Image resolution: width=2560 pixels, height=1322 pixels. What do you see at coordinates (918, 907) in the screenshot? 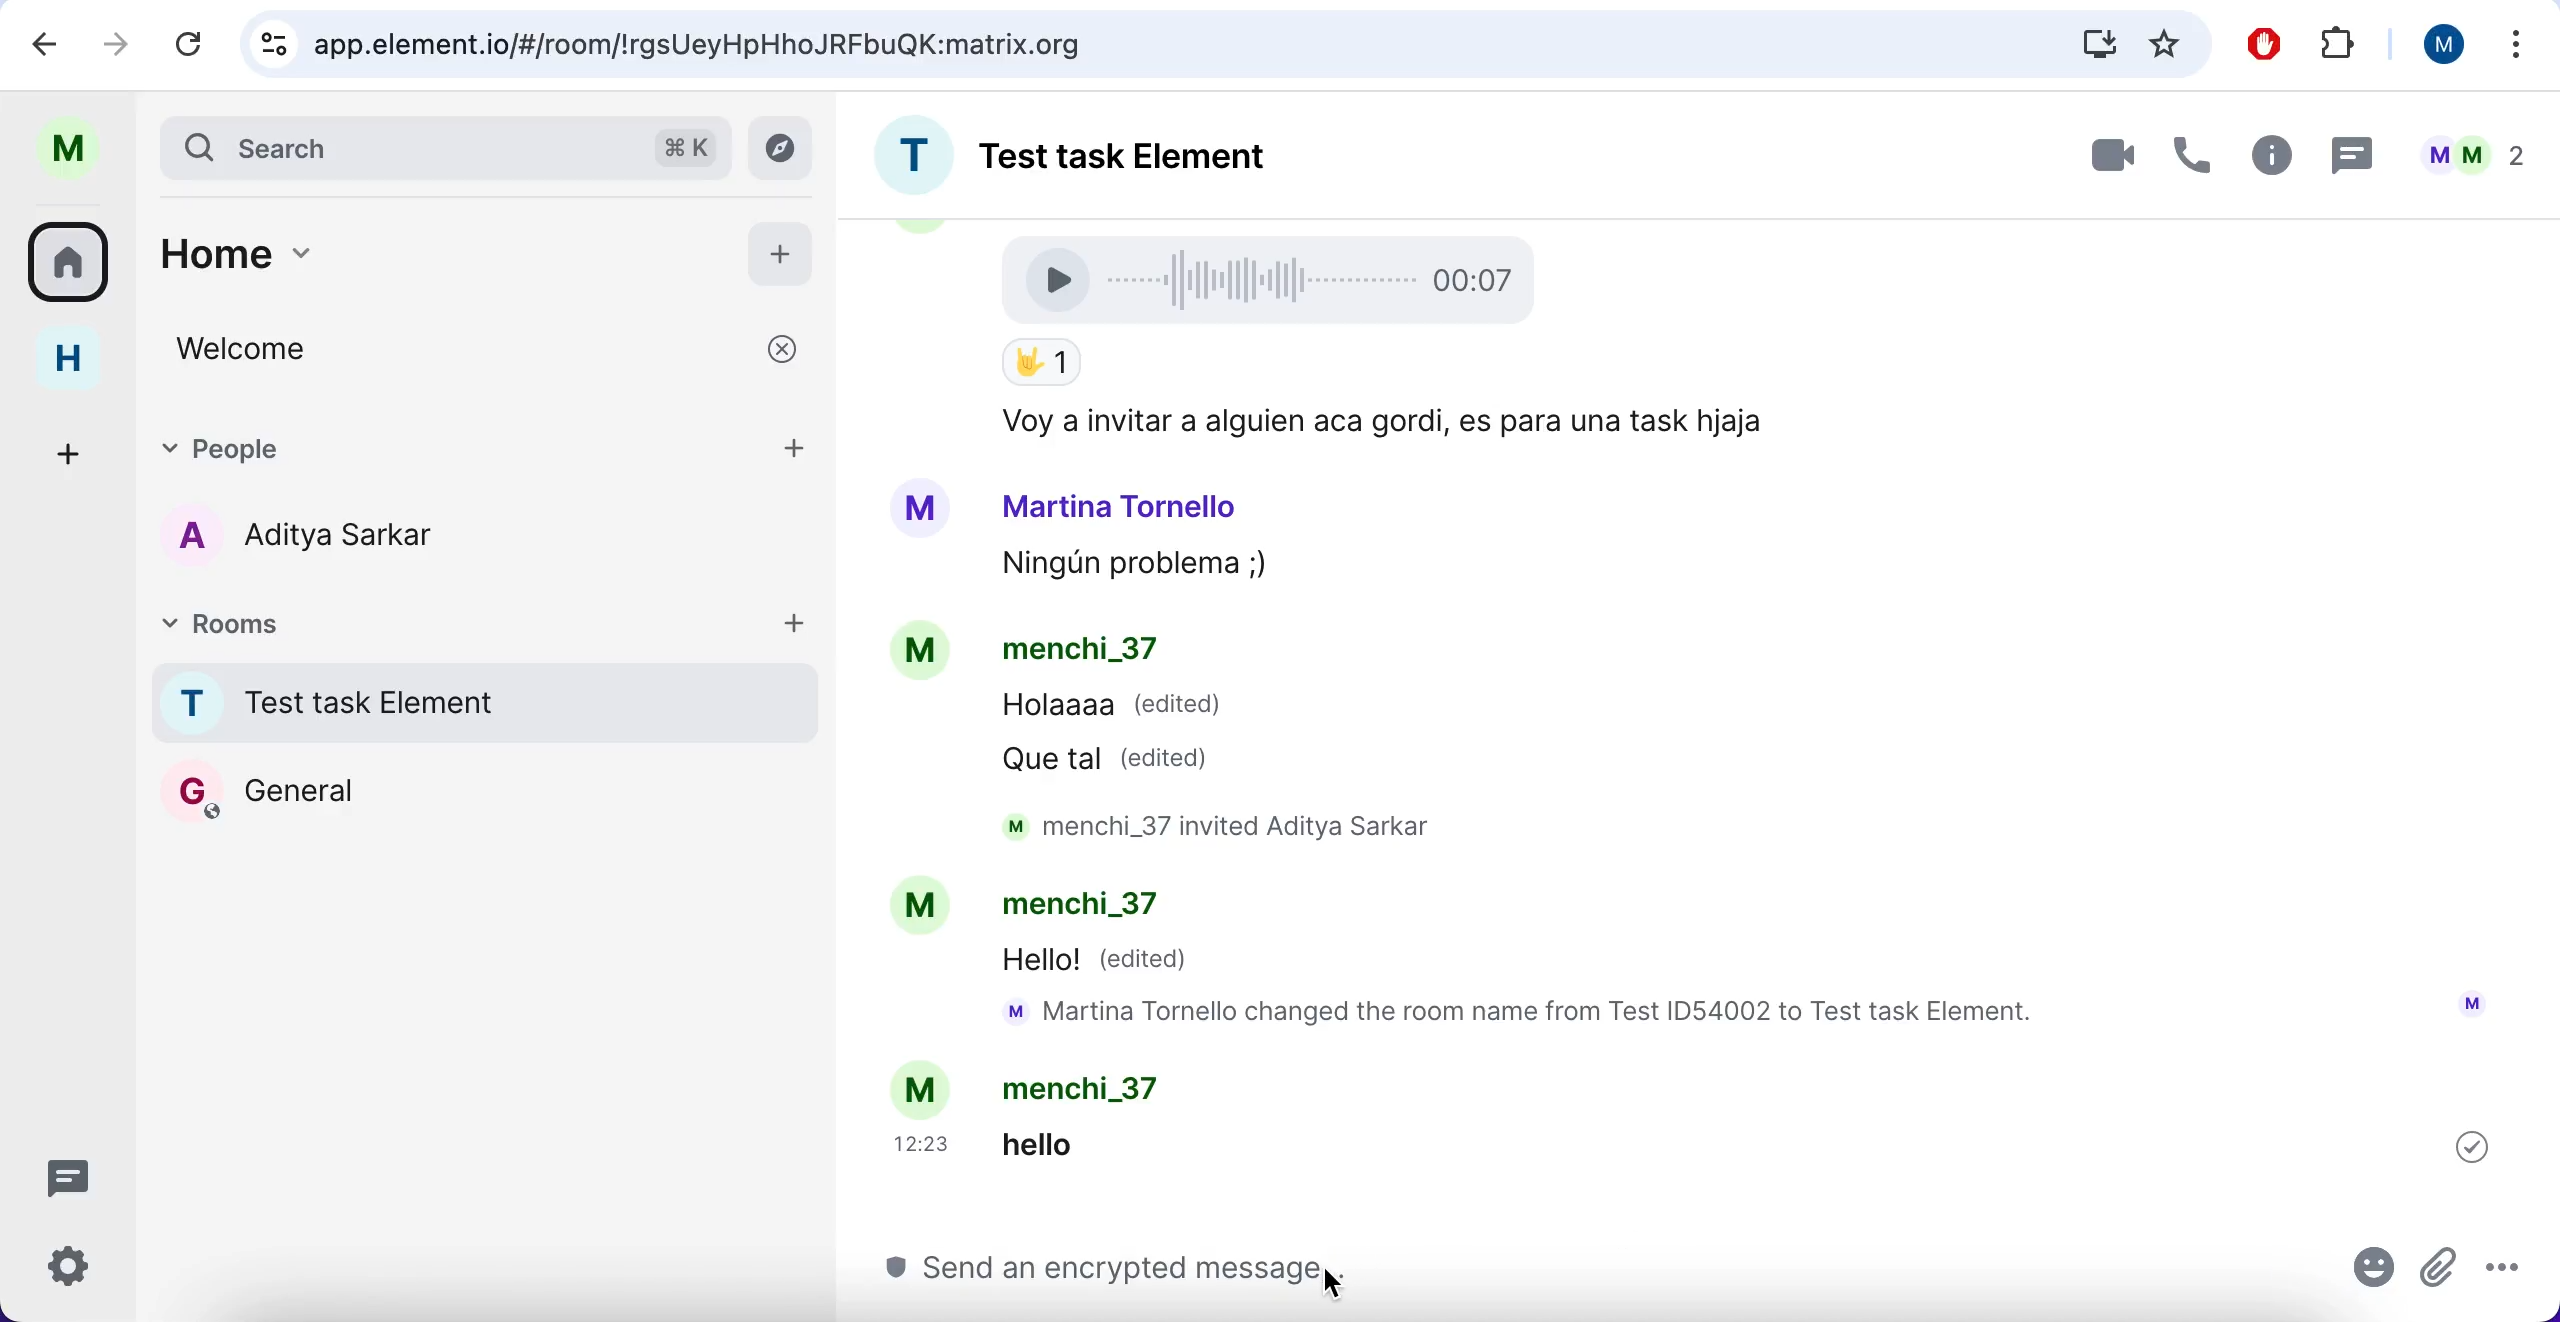
I see `Avatar` at bounding box center [918, 907].